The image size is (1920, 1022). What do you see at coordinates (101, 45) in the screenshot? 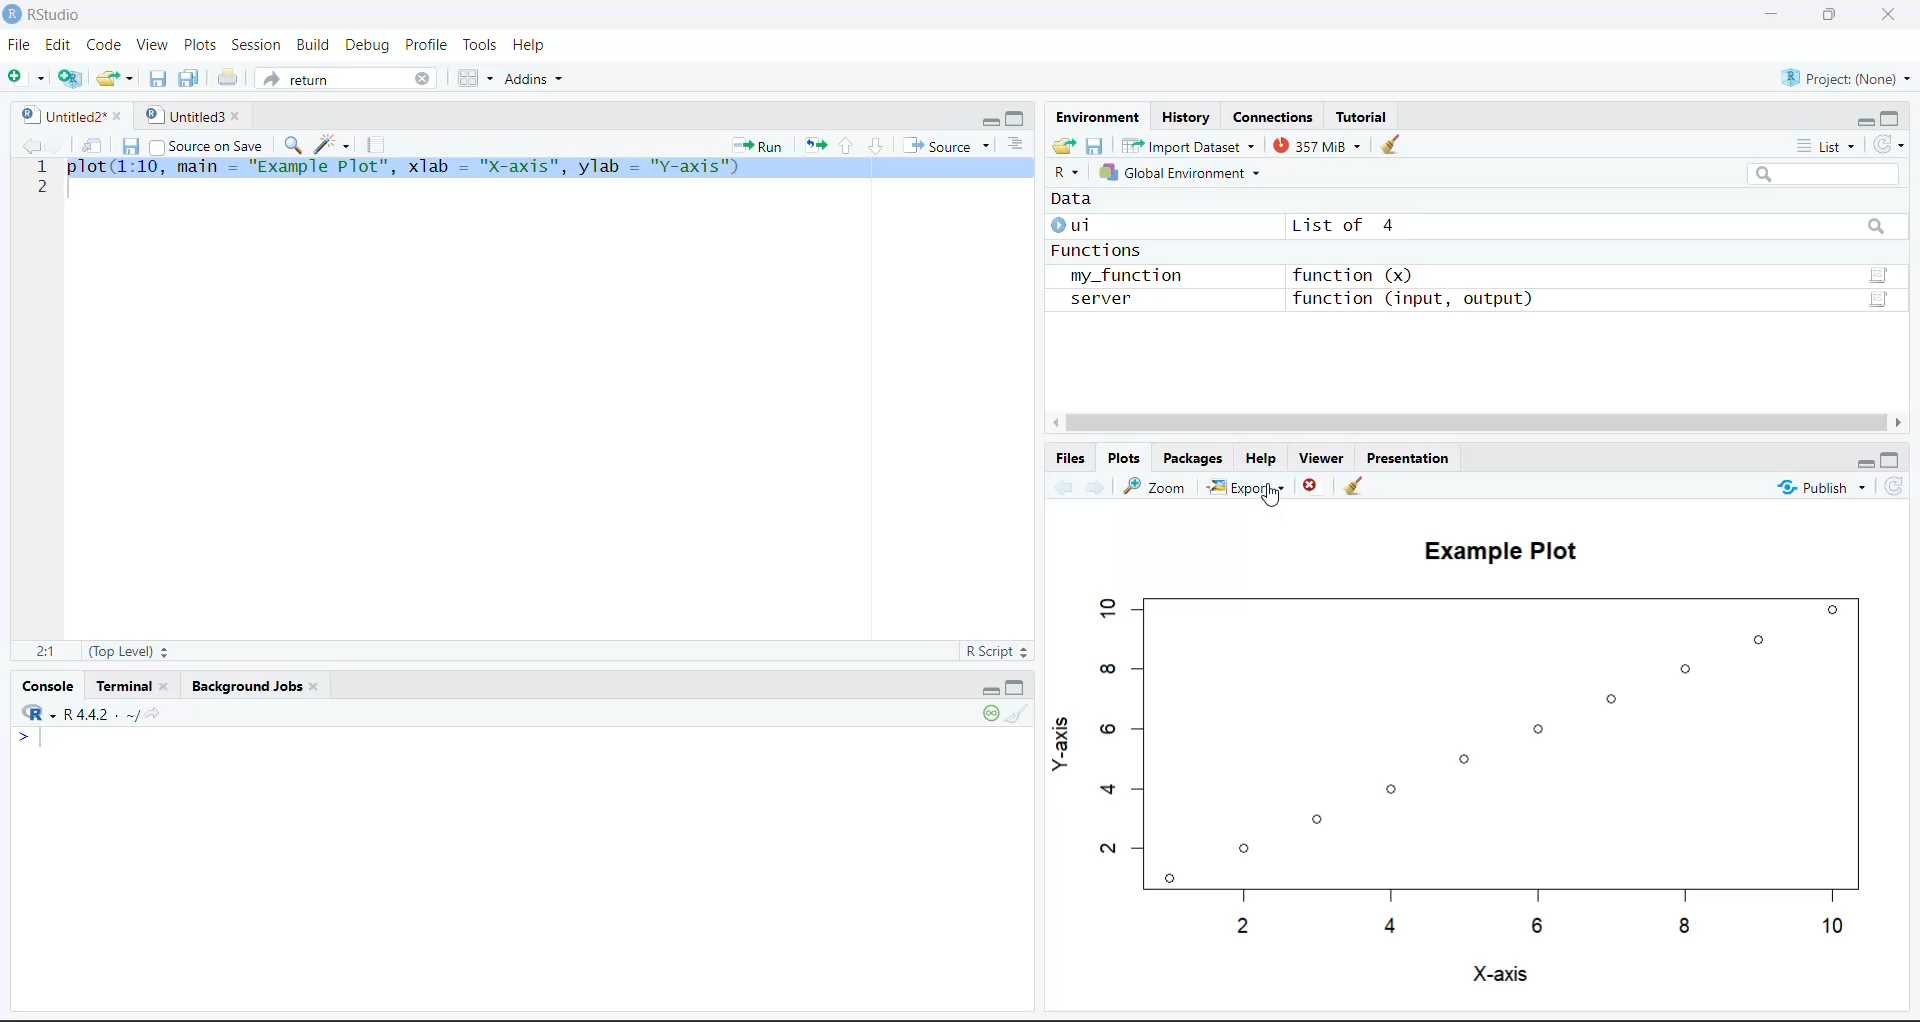
I see `Code` at bounding box center [101, 45].